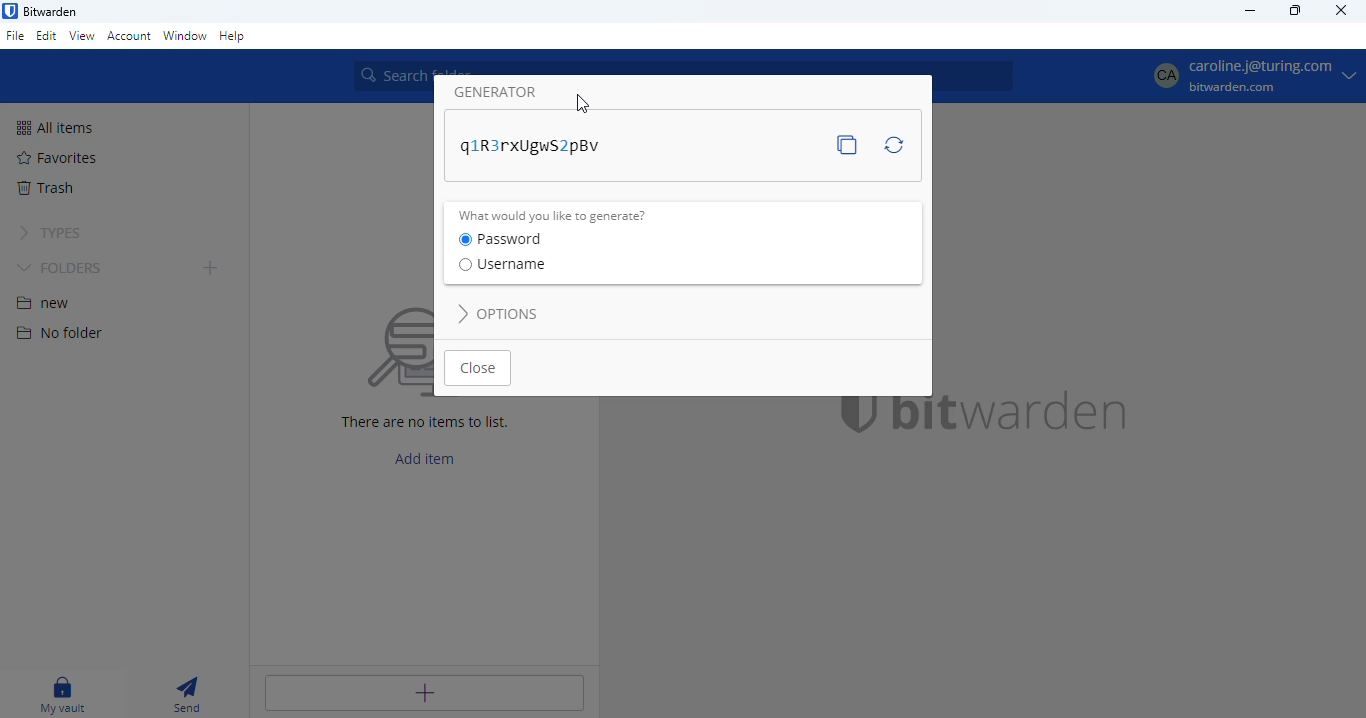  I want to click on edit, so click(46, 35).